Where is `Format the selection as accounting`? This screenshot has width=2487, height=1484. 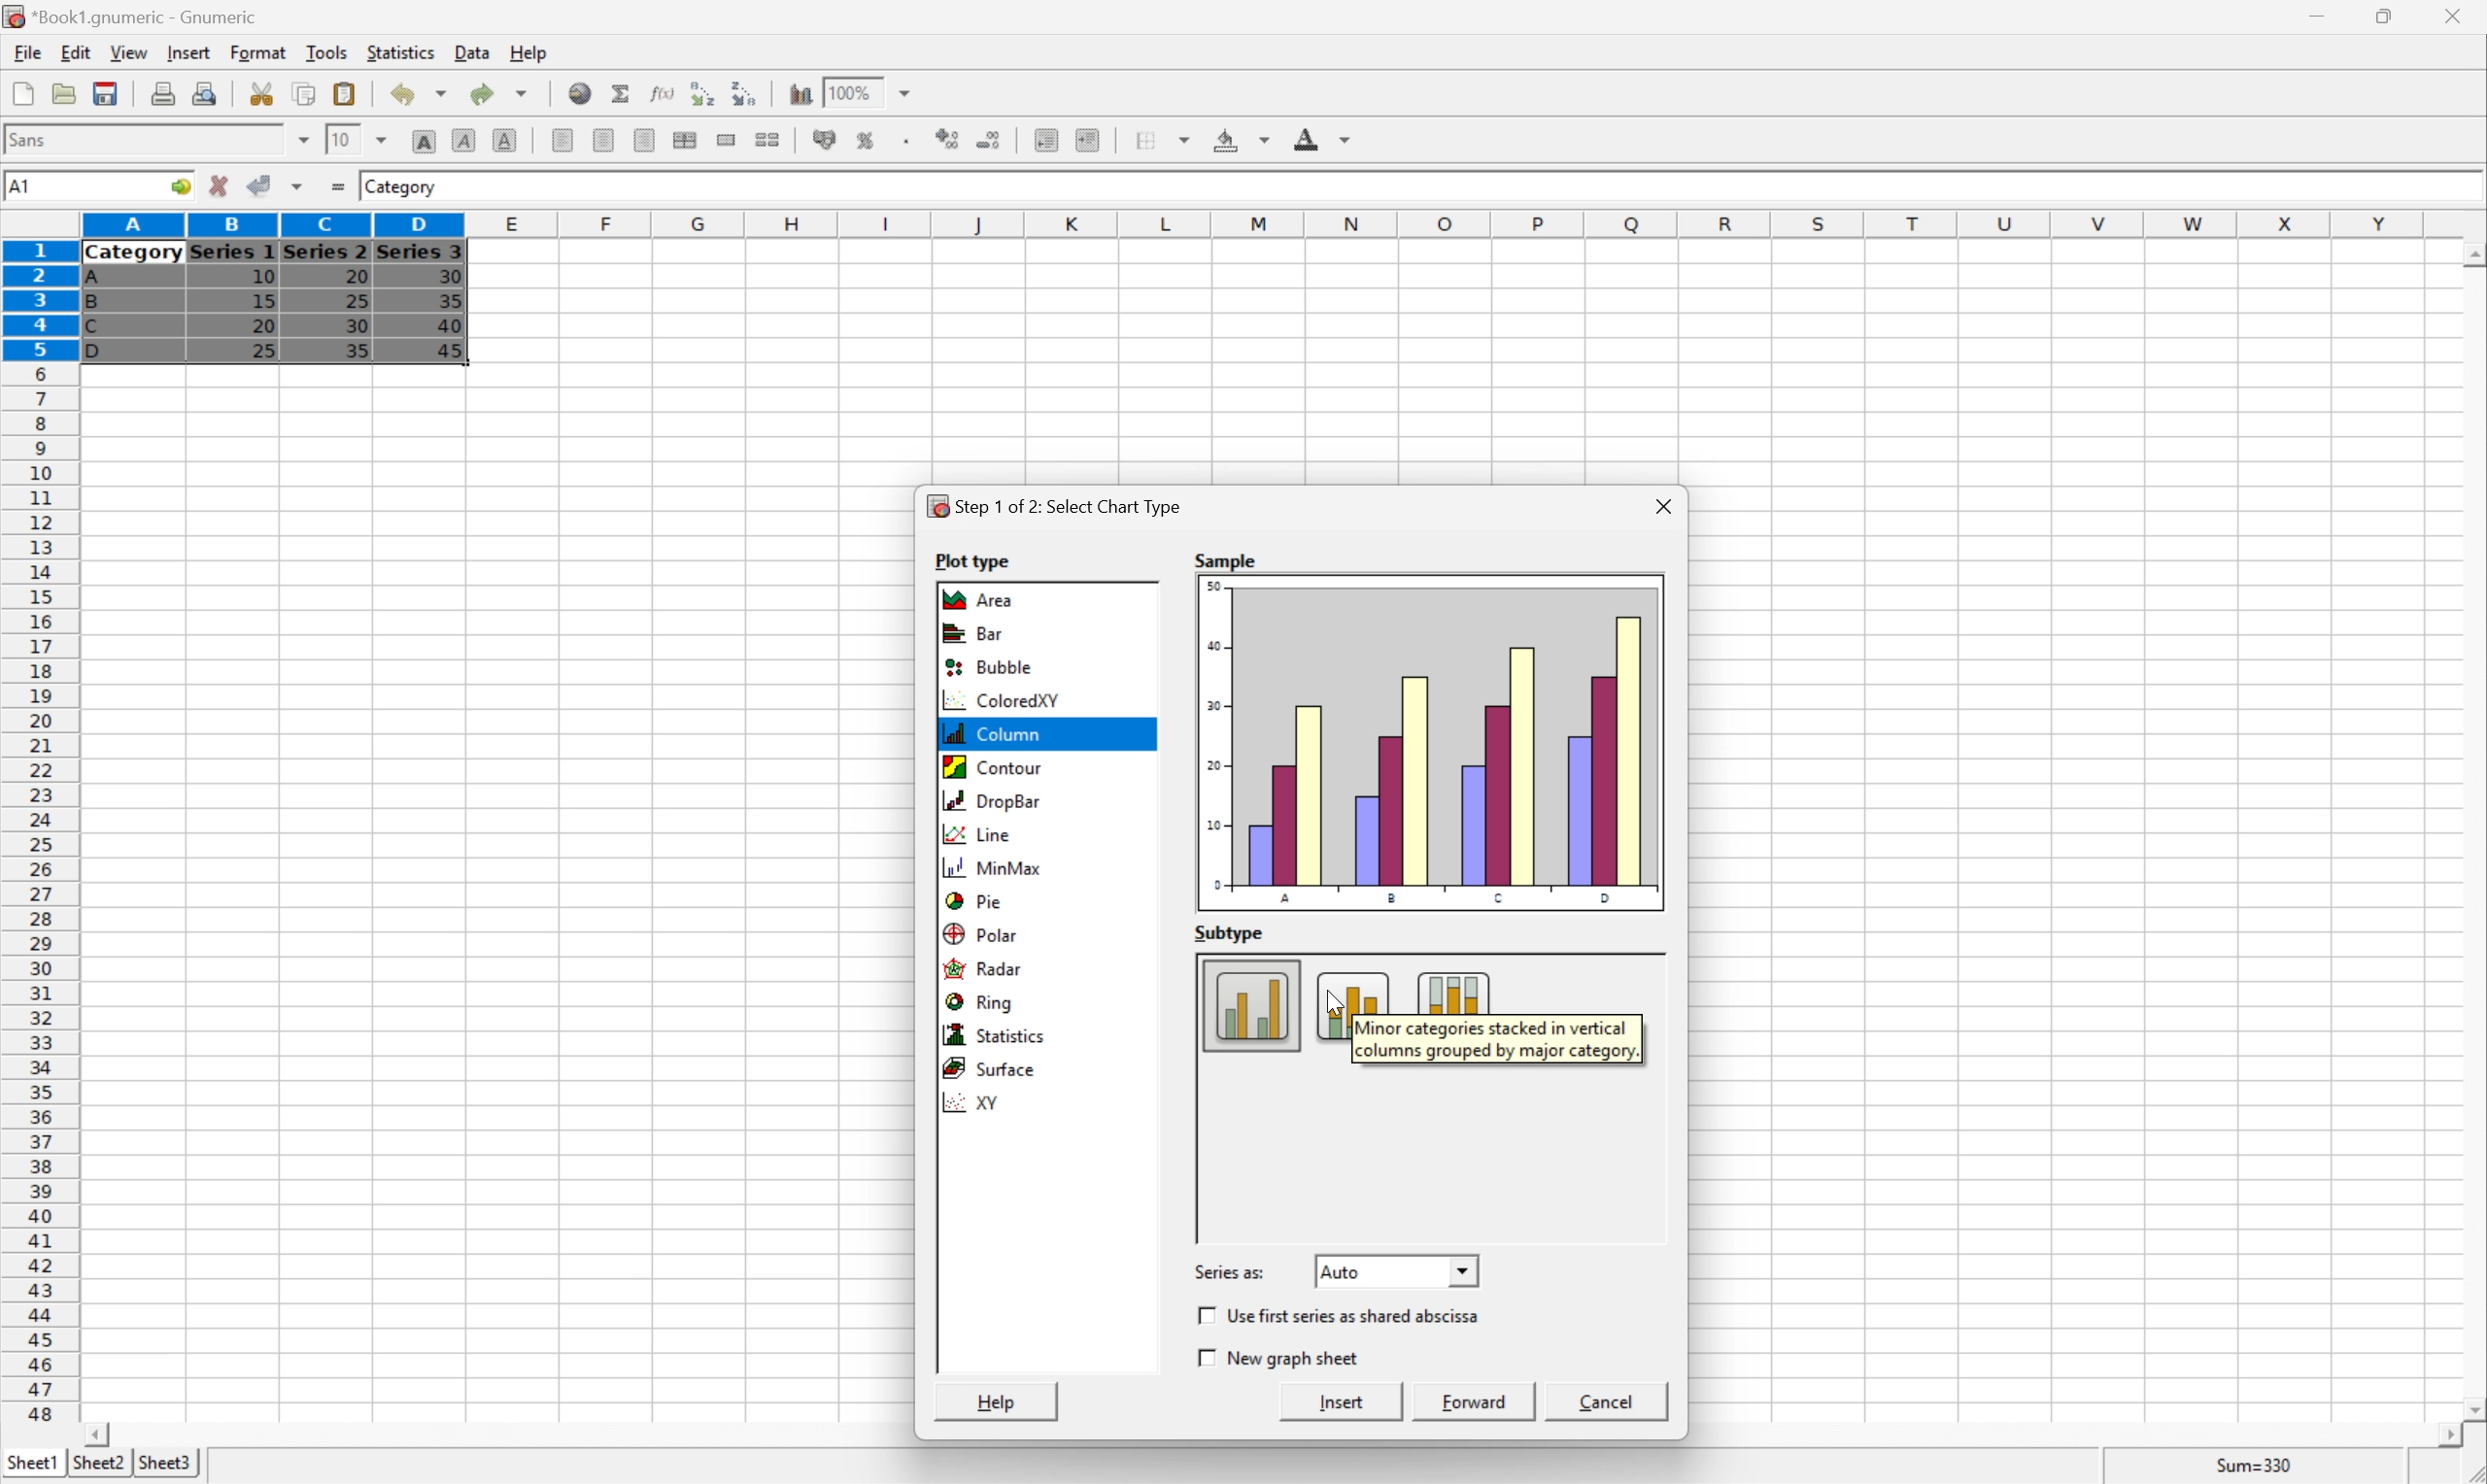 Format the selection as accounting is located at coordinates (816, 138).